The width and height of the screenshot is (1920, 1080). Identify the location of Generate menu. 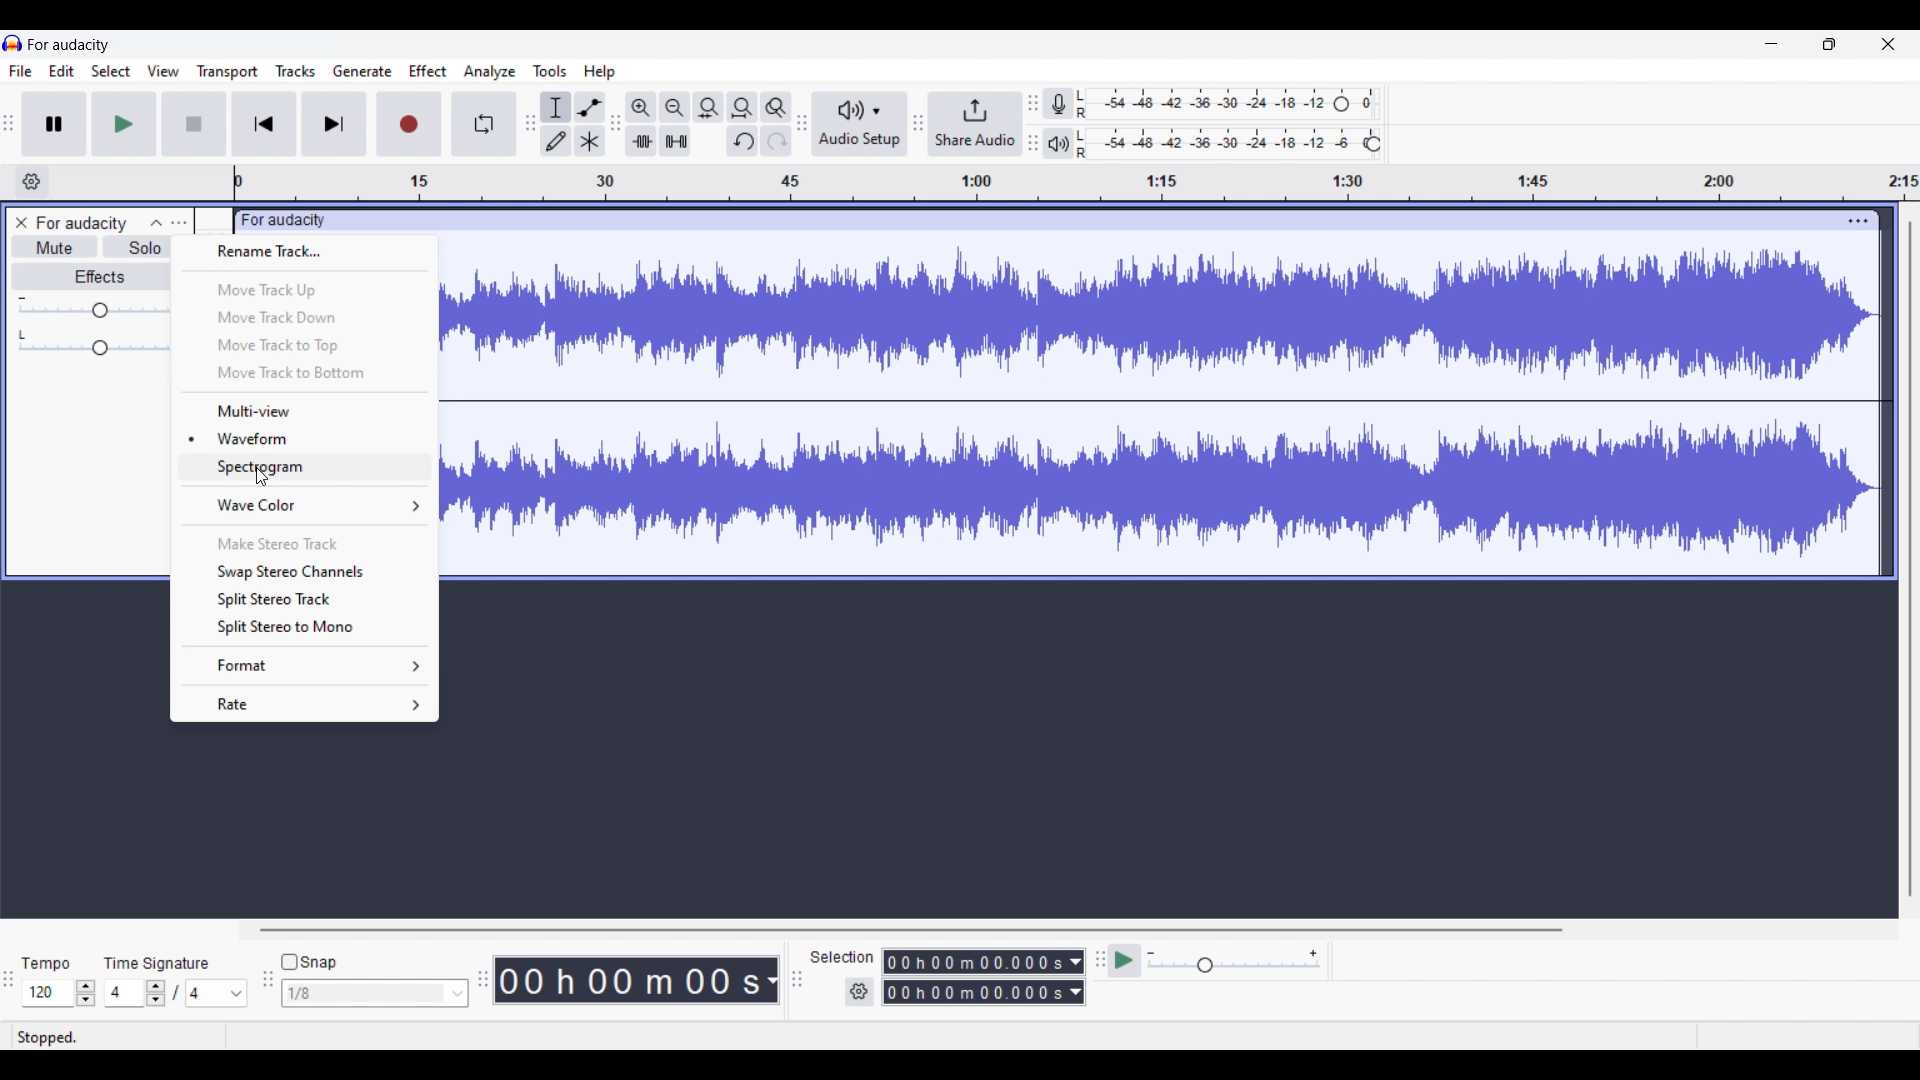
(363, 71).